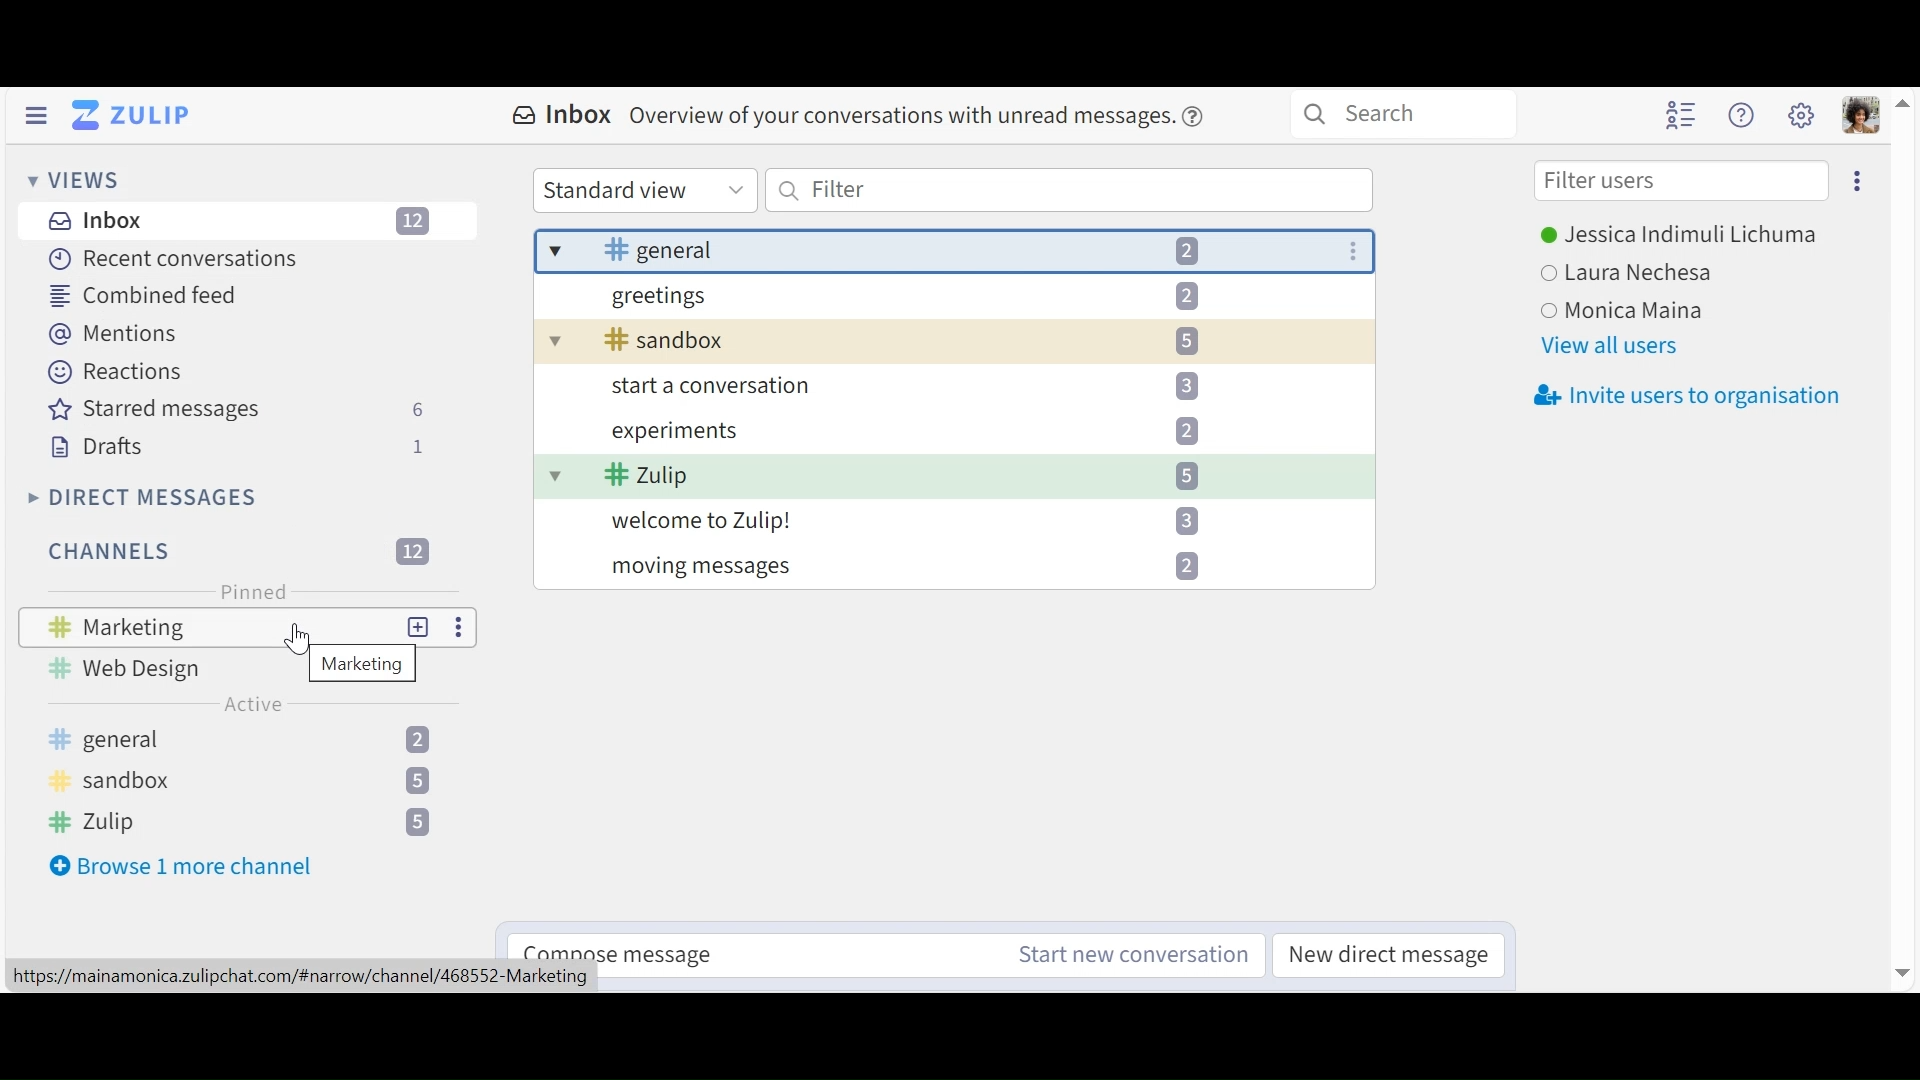 Image resolution: width=1920 pixels, height=1080 pixels. What do you see at coordinates (1802, 113) in the screenshot?
I see `Main menu` at bounding box center [1802, 113].